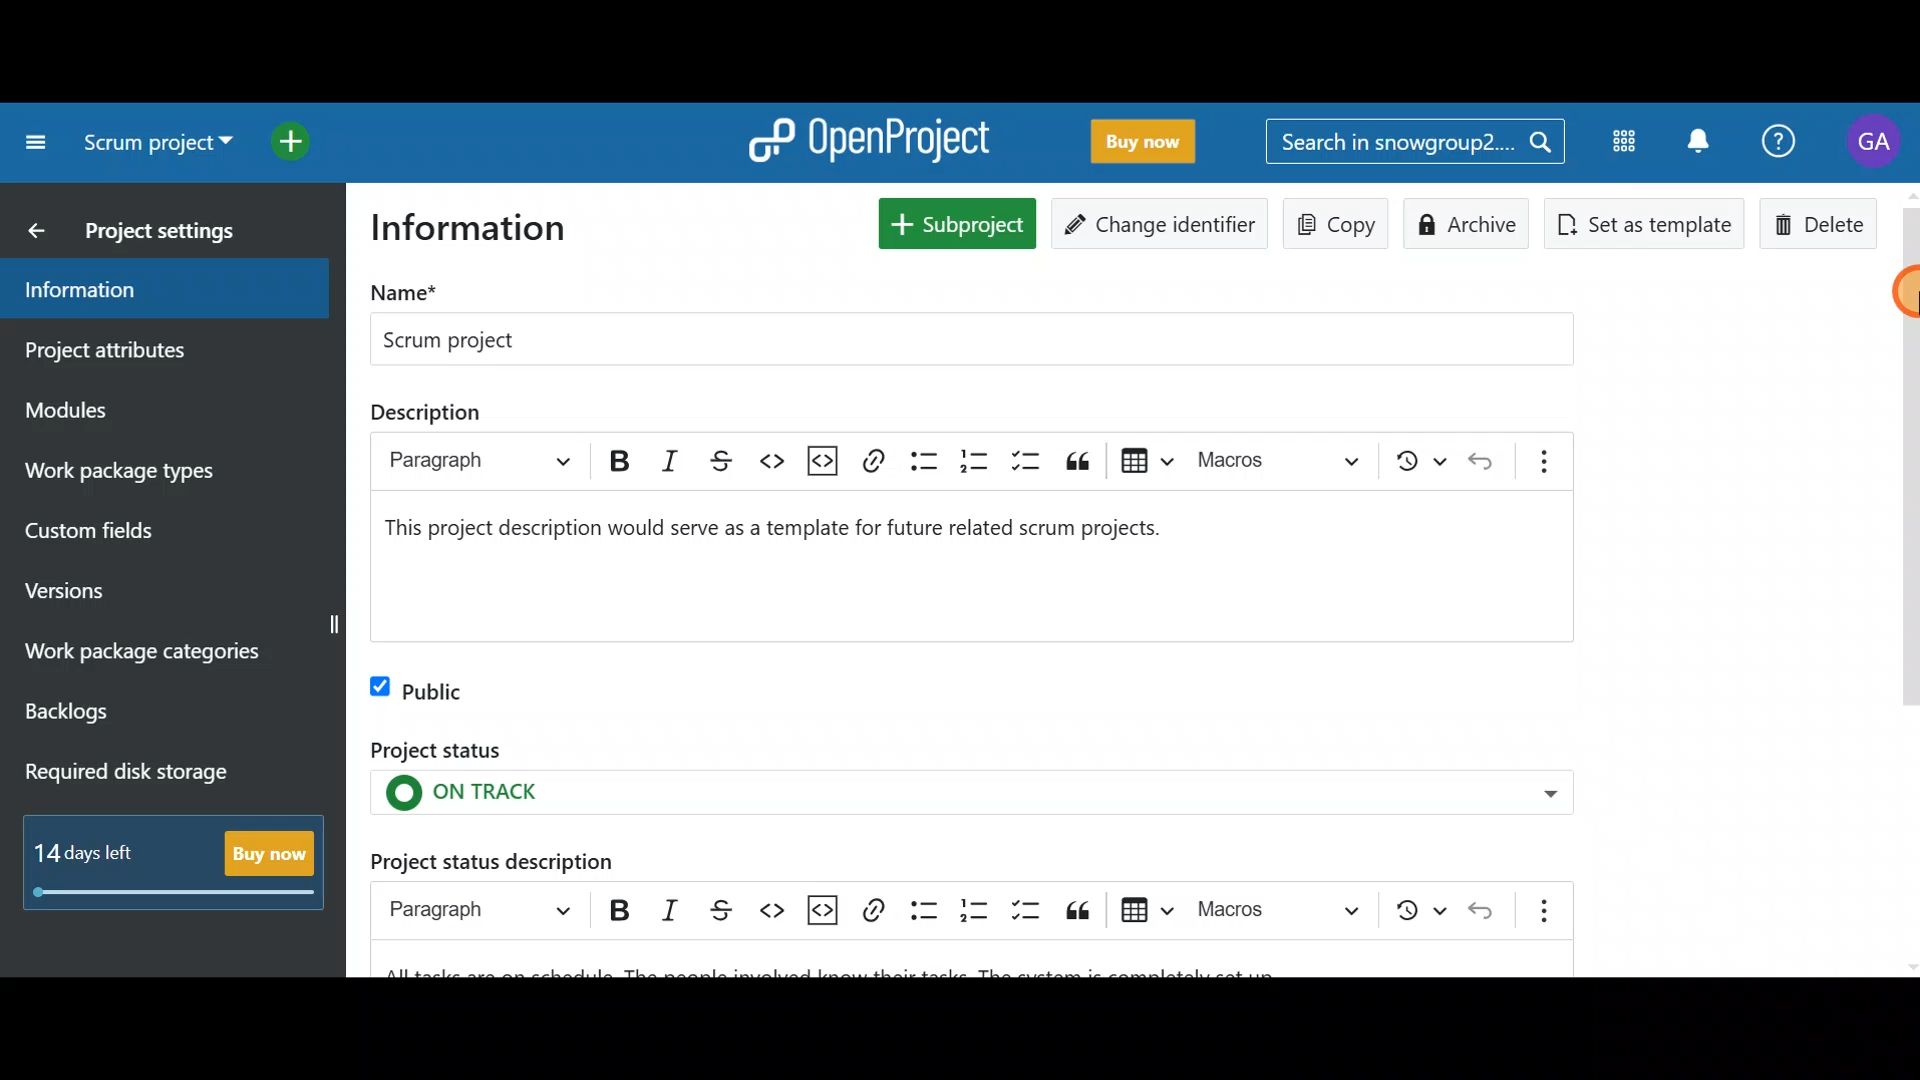  I want to click on paragraph, so click(476, 460).